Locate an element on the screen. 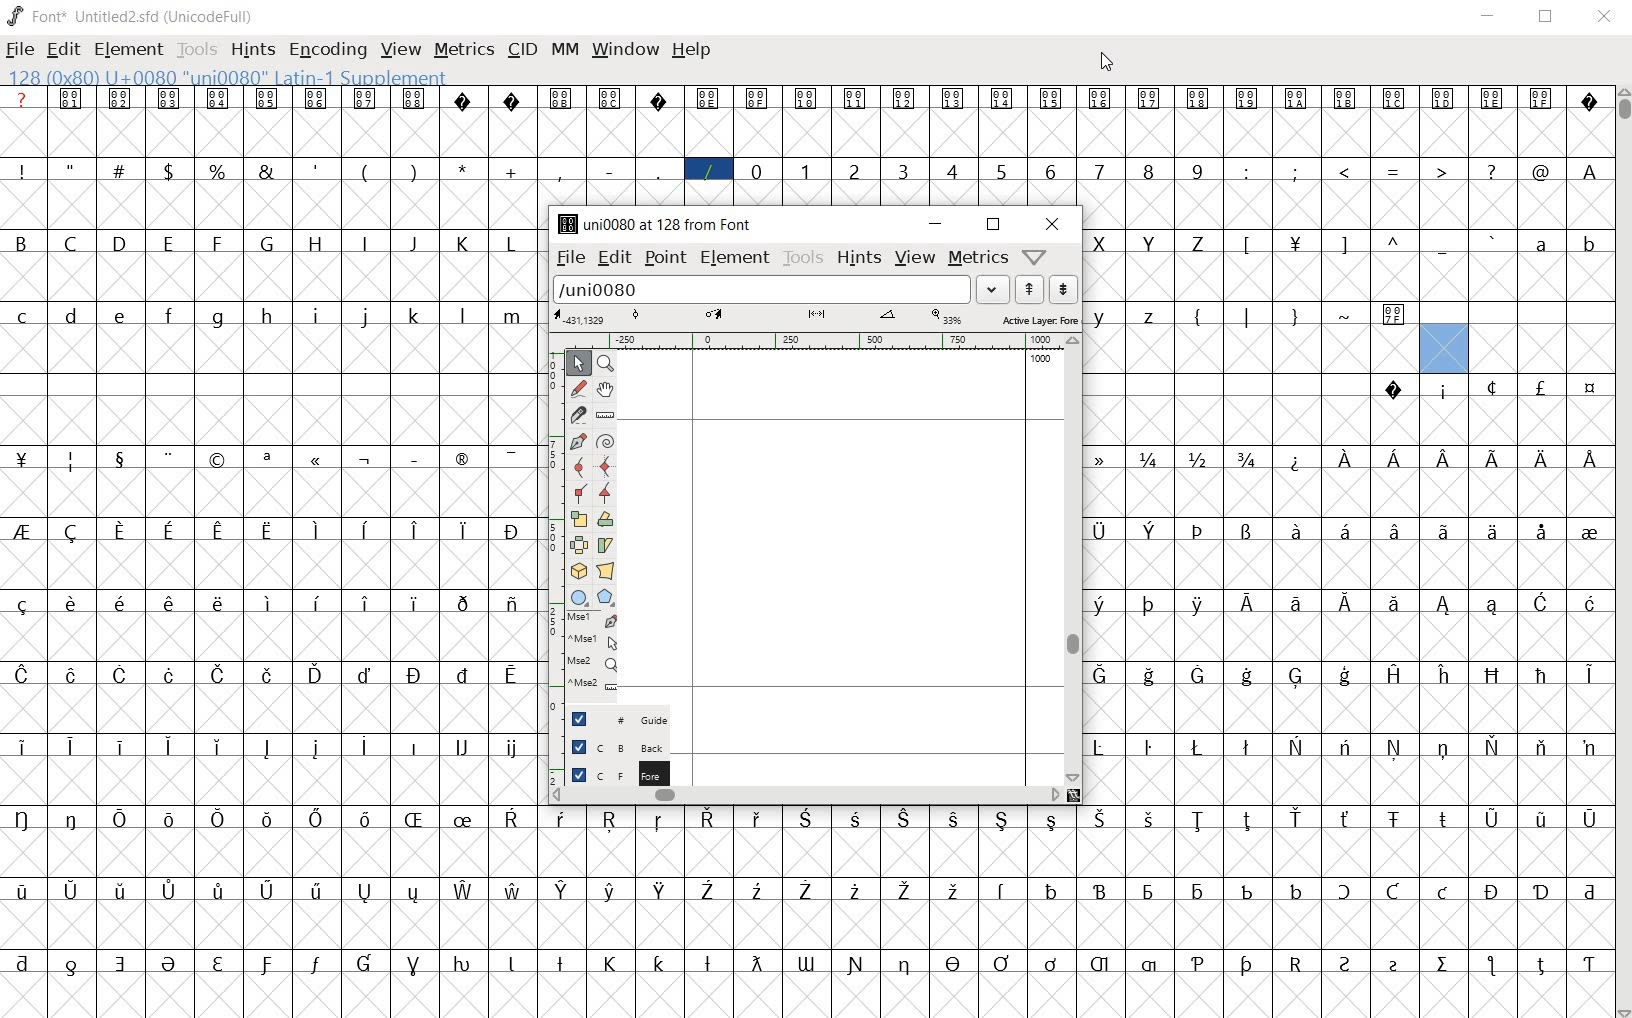 The width and height of the screenshot is (1632, 1018). glyph is located at coordinates (1098, 532).